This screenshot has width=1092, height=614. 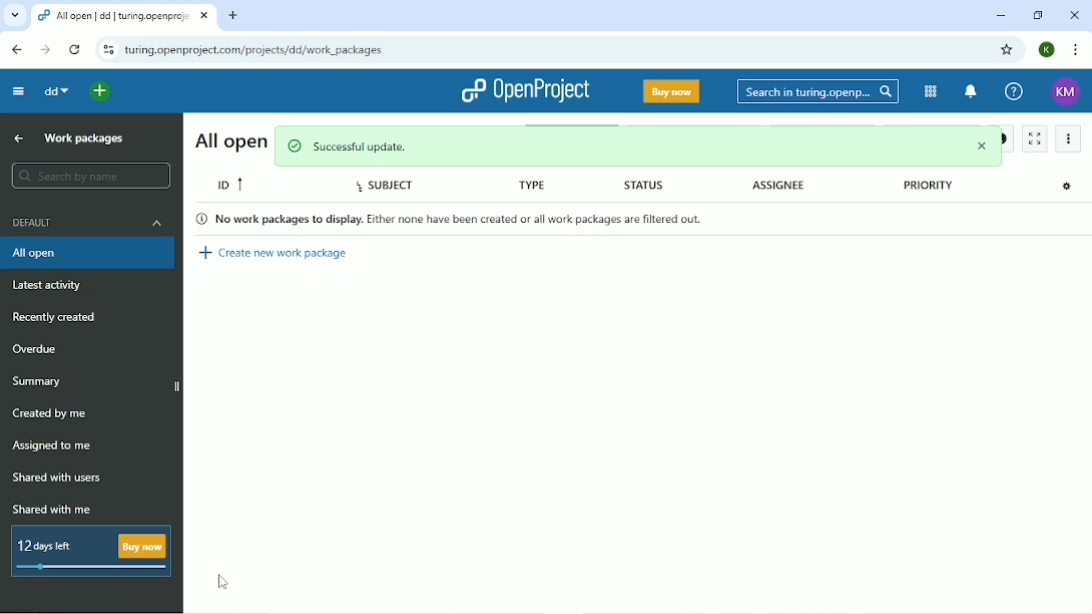 What do you see at coordinates (18, 91) in the screenshot?
I see `Collapse project menu` at bounding box center [18, 91].